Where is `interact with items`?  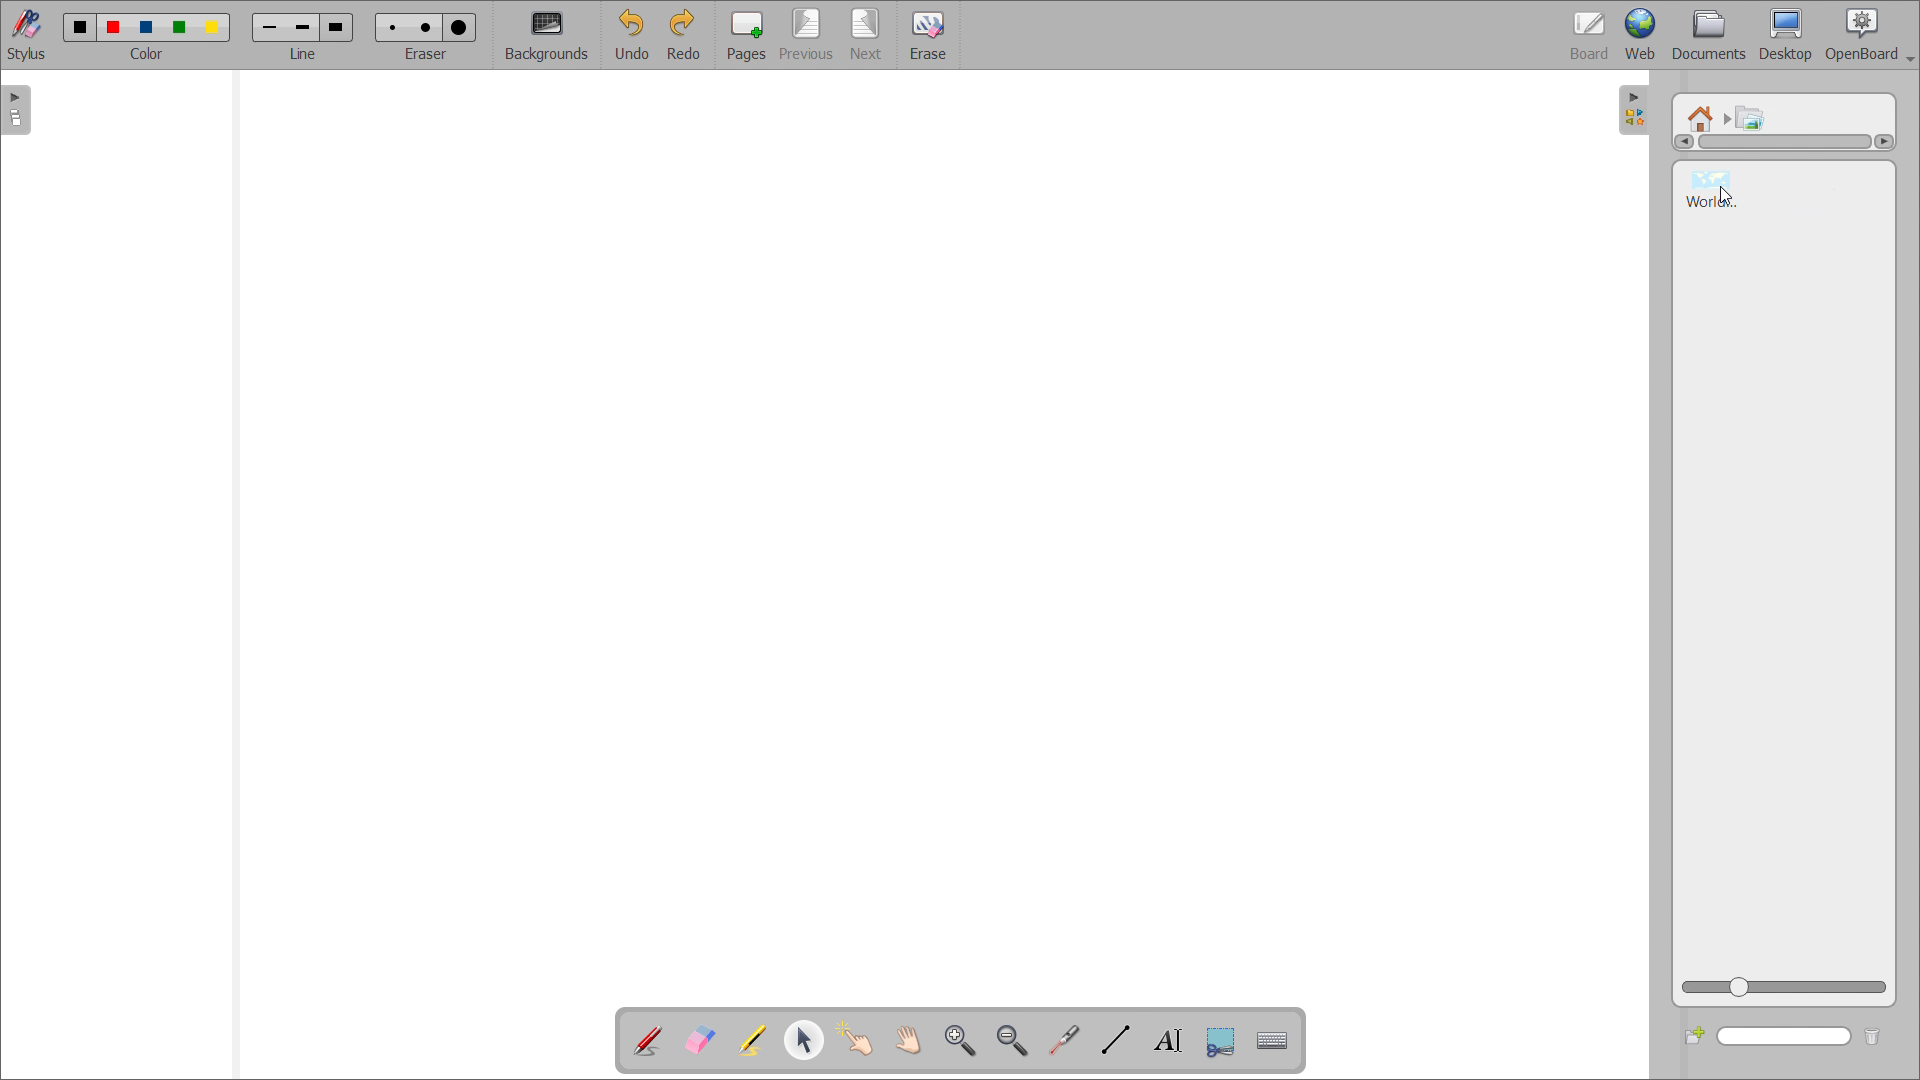 interact with items is located at coordinates (857, 1038).